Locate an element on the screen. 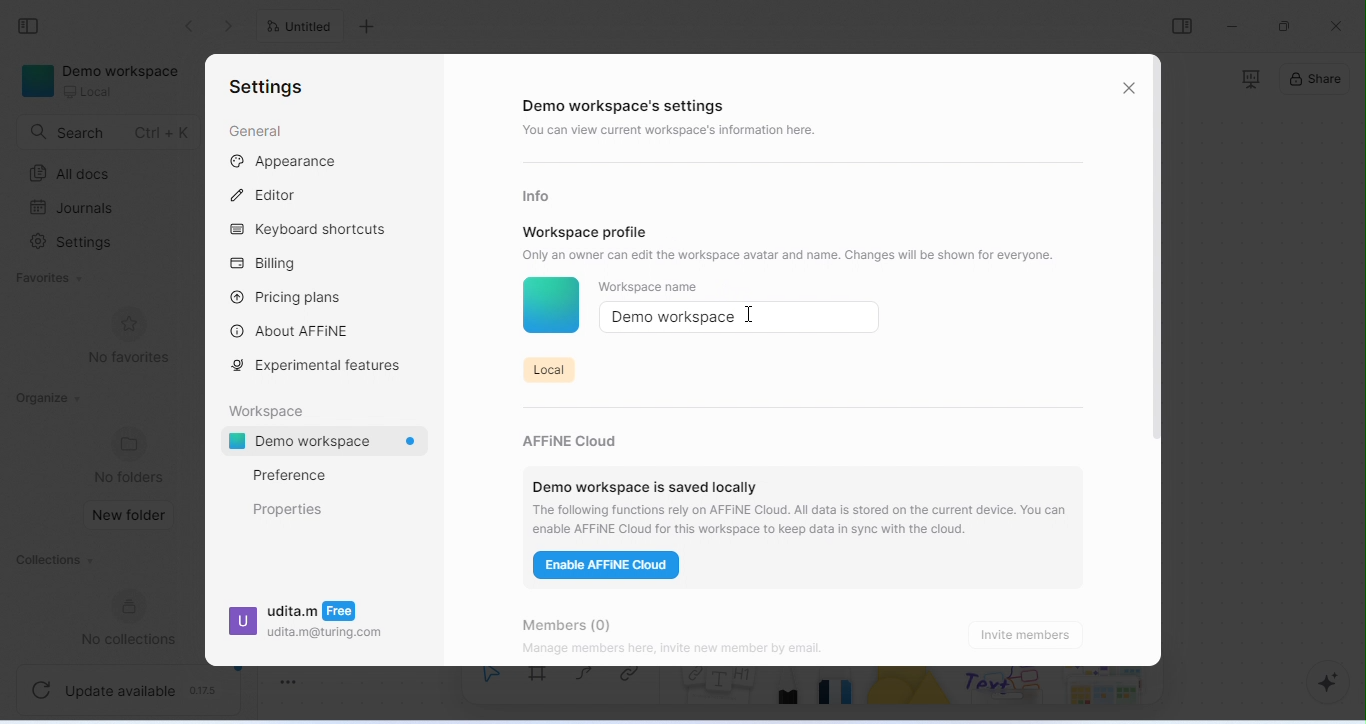  journals is located at coordinates (74, 208).